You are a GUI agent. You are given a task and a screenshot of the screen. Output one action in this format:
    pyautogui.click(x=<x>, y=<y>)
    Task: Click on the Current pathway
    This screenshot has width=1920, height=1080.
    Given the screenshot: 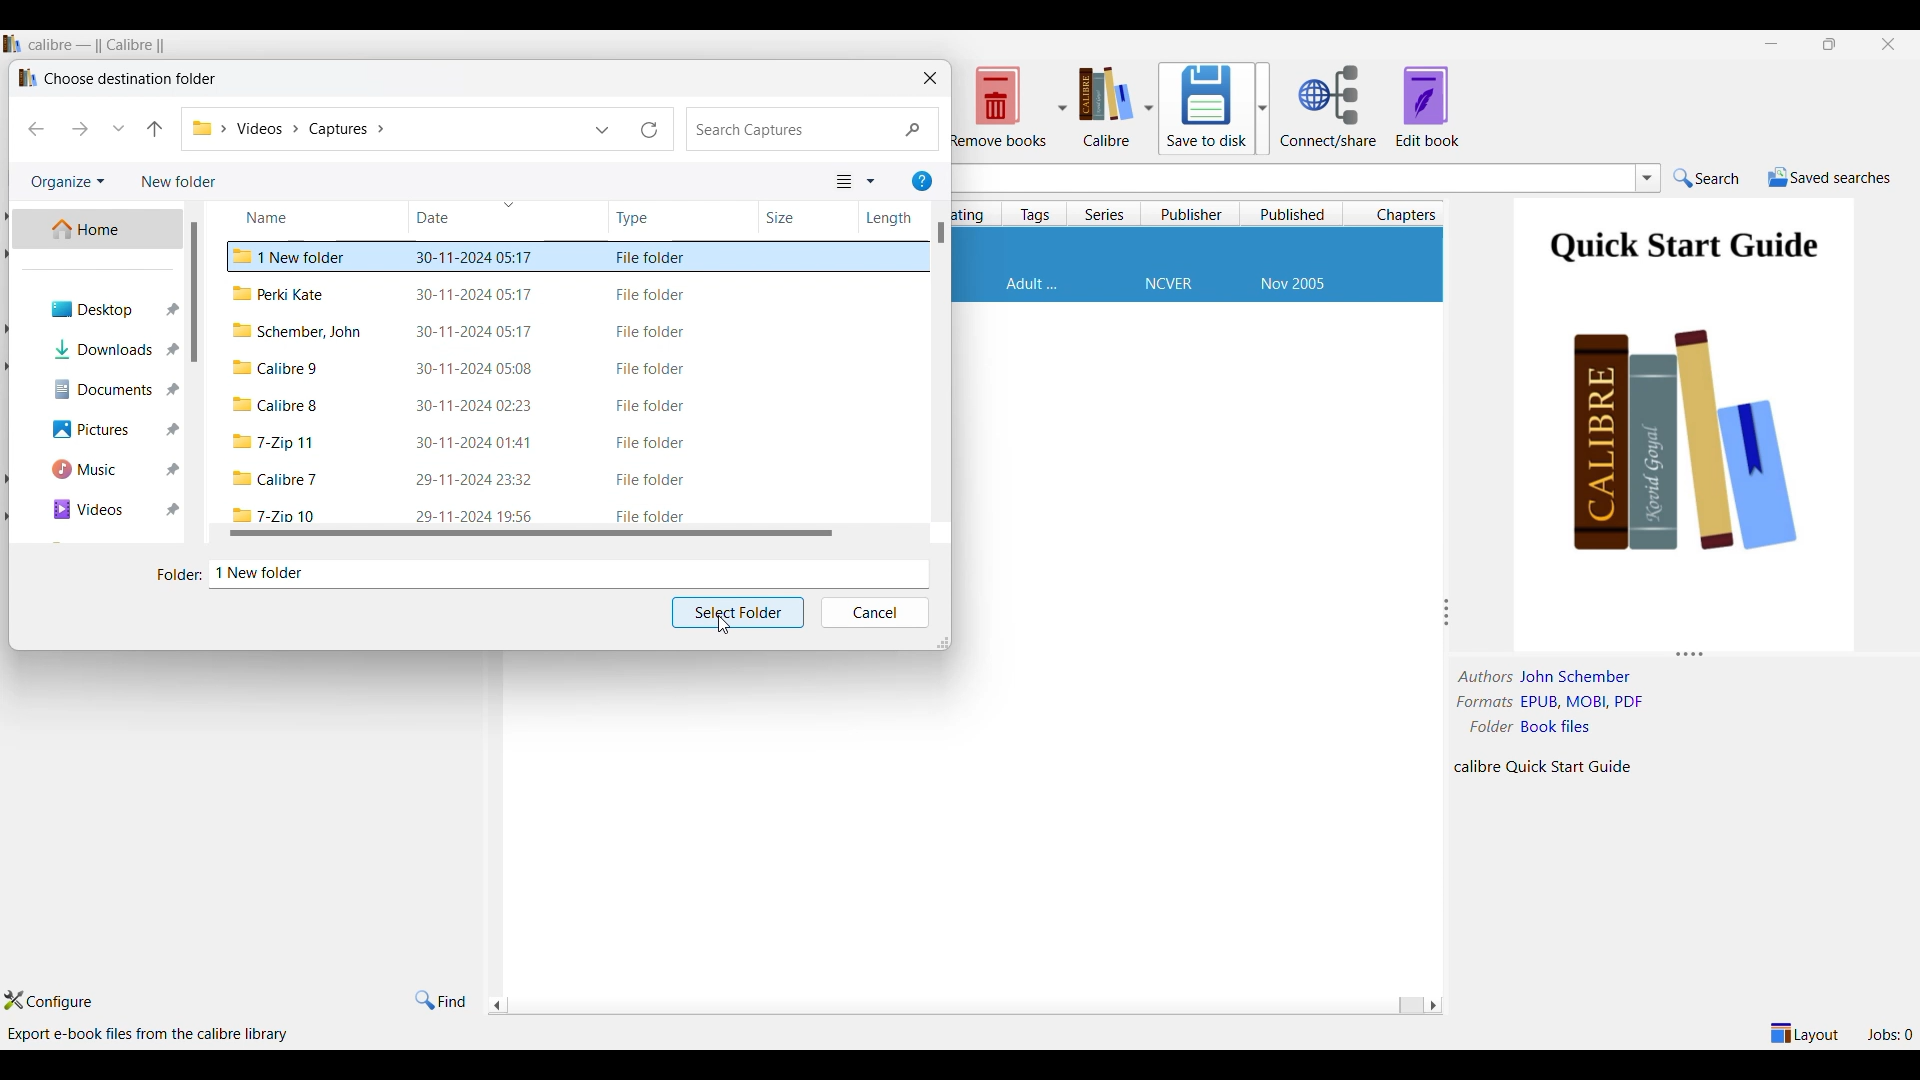 What is the action you would take?
    pyautogui.click(x=288, y=129)
    